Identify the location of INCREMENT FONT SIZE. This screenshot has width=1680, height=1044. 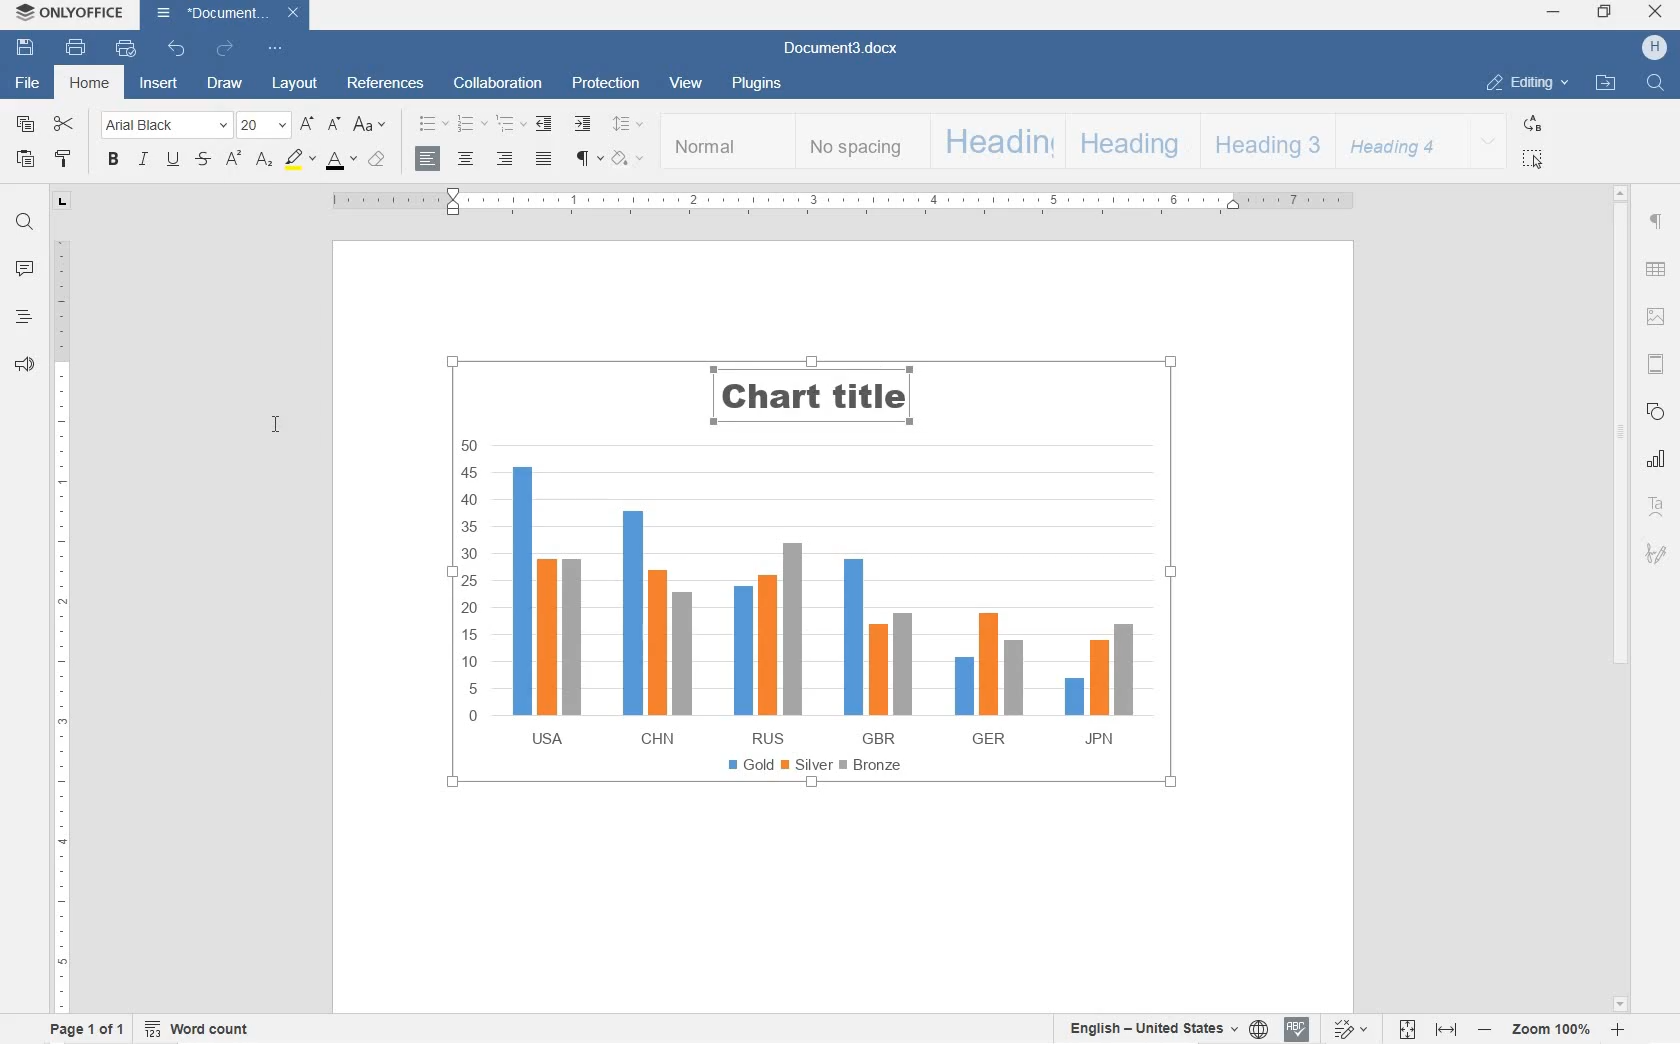
(308, 124).